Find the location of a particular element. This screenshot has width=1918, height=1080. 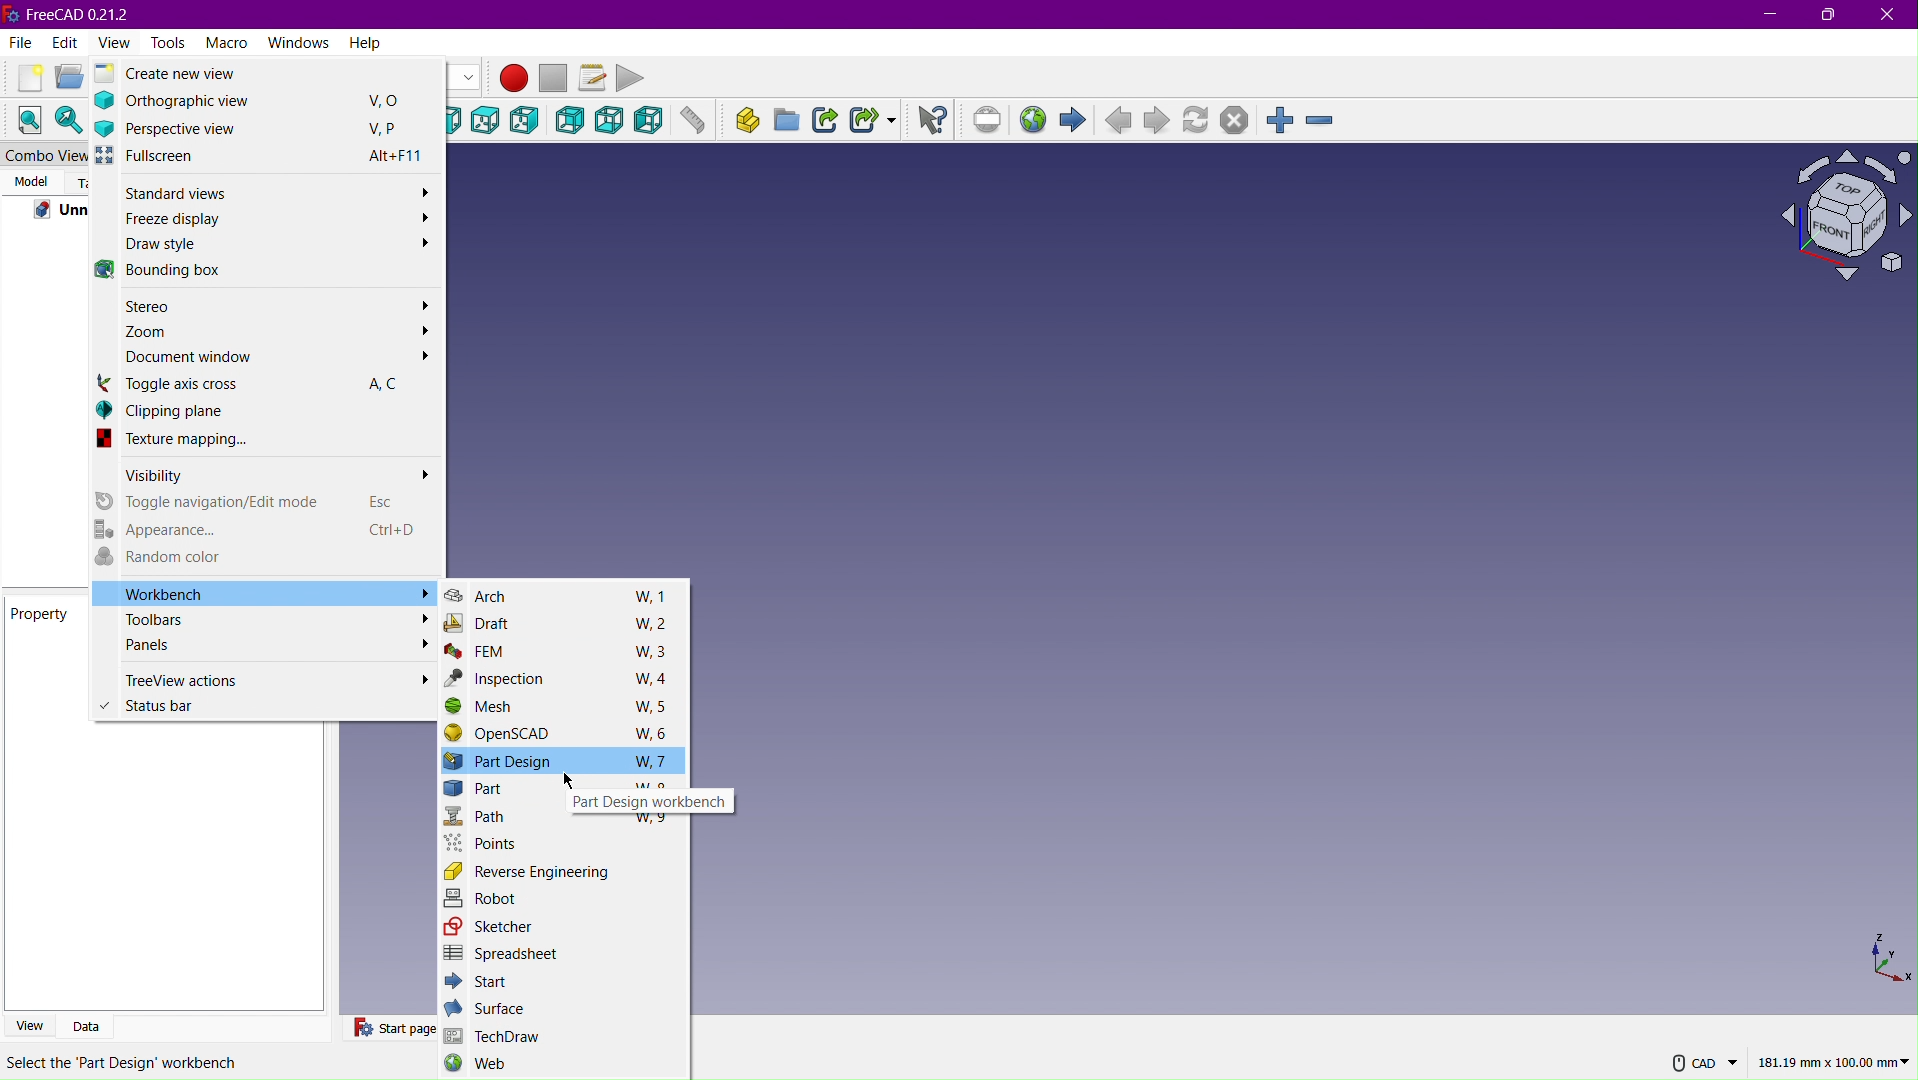

Macro Recording is located at coordinates (511, 79).